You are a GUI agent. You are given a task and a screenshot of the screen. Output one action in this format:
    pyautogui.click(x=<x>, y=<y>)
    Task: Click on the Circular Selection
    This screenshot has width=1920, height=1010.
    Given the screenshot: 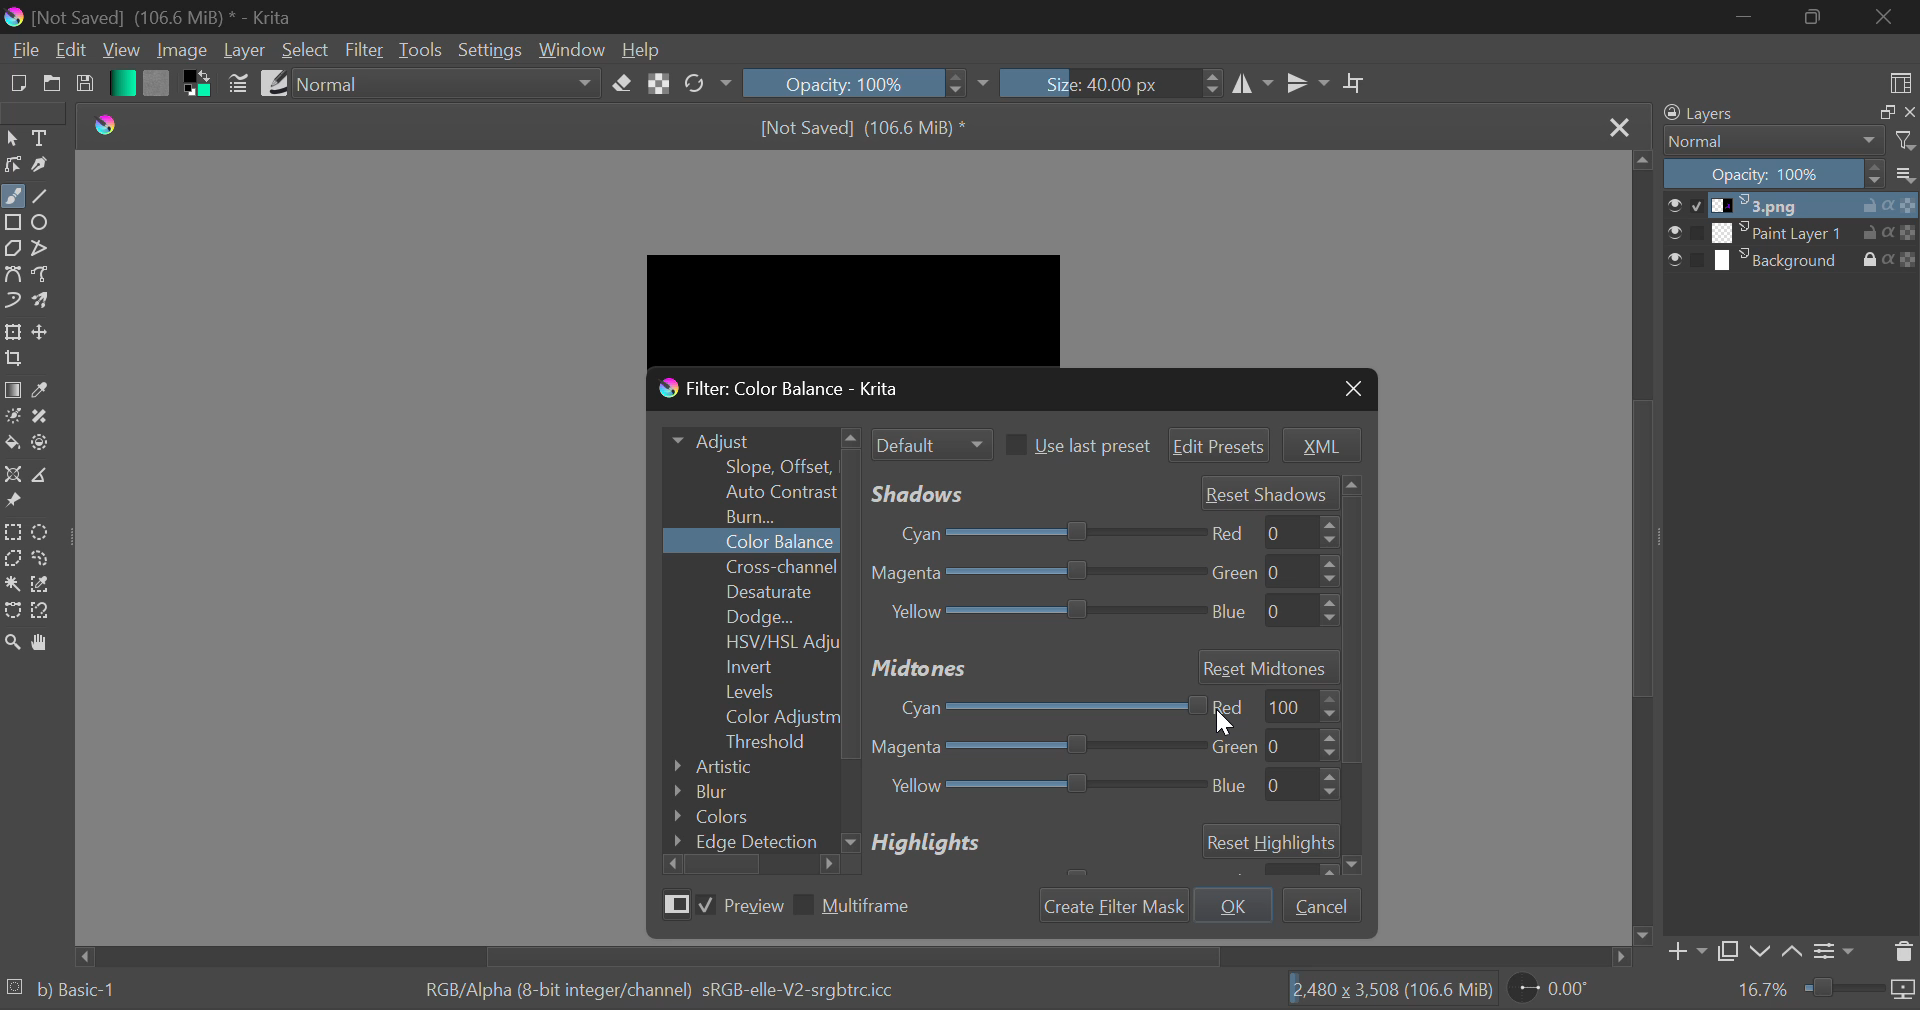 What is the action you would take?
    pyautogui.click(x=43, y=530)
    